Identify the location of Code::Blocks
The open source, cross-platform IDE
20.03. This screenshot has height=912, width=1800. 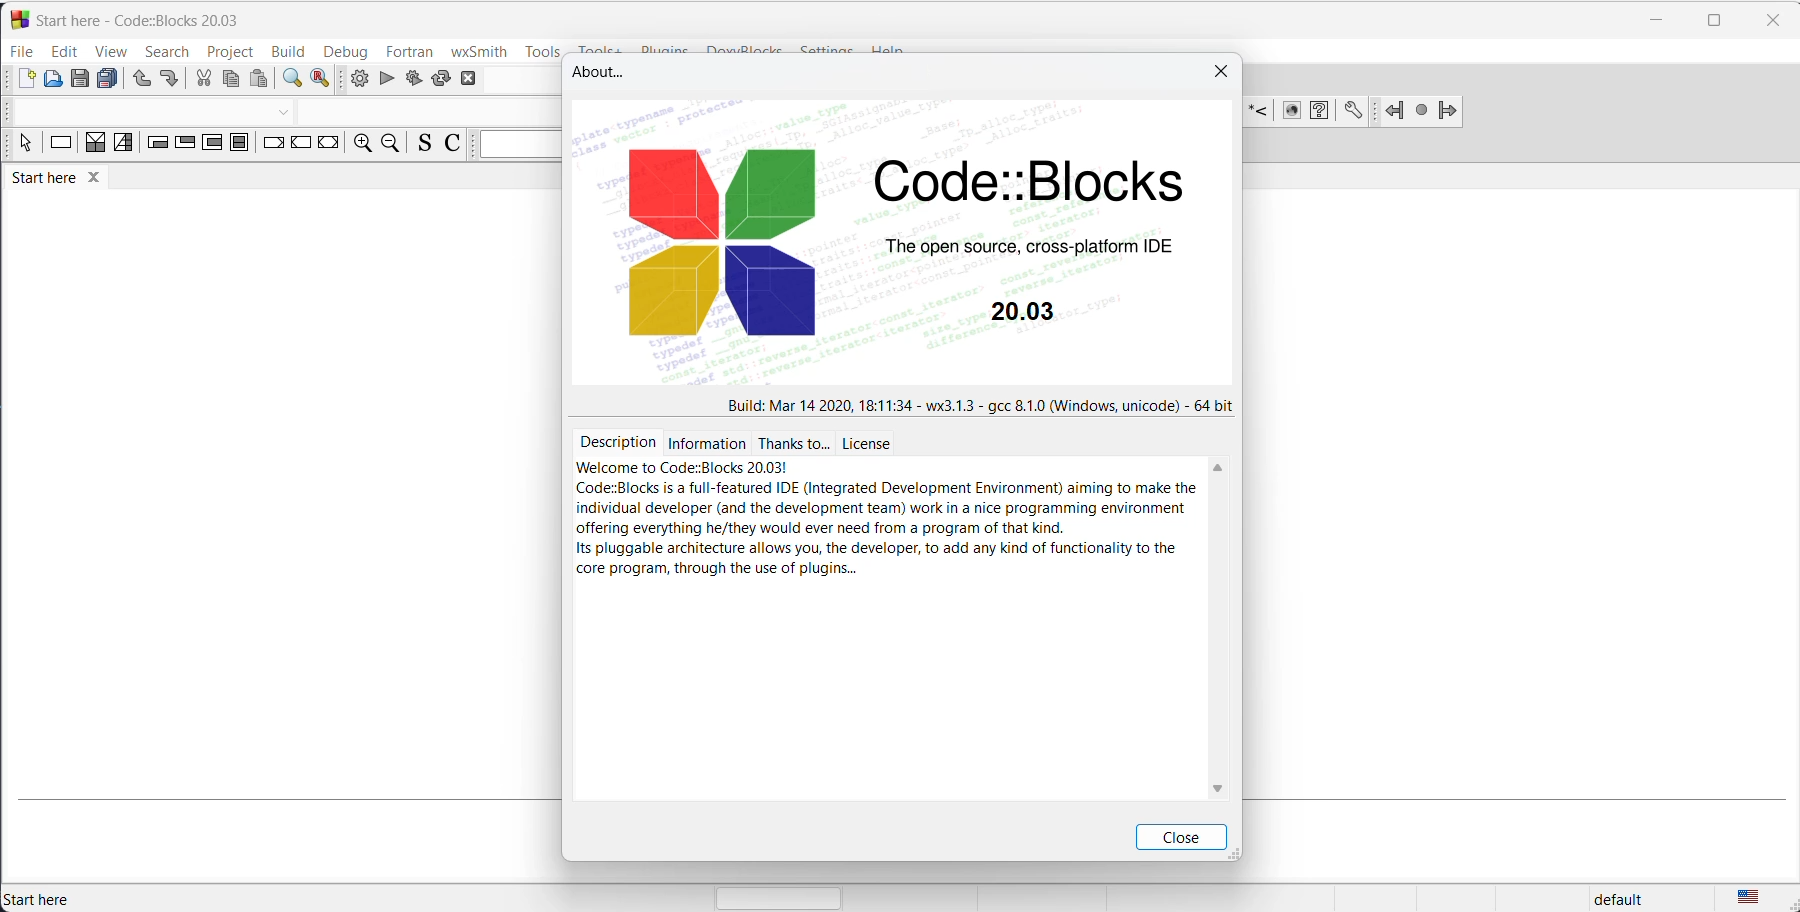
(910, 244).